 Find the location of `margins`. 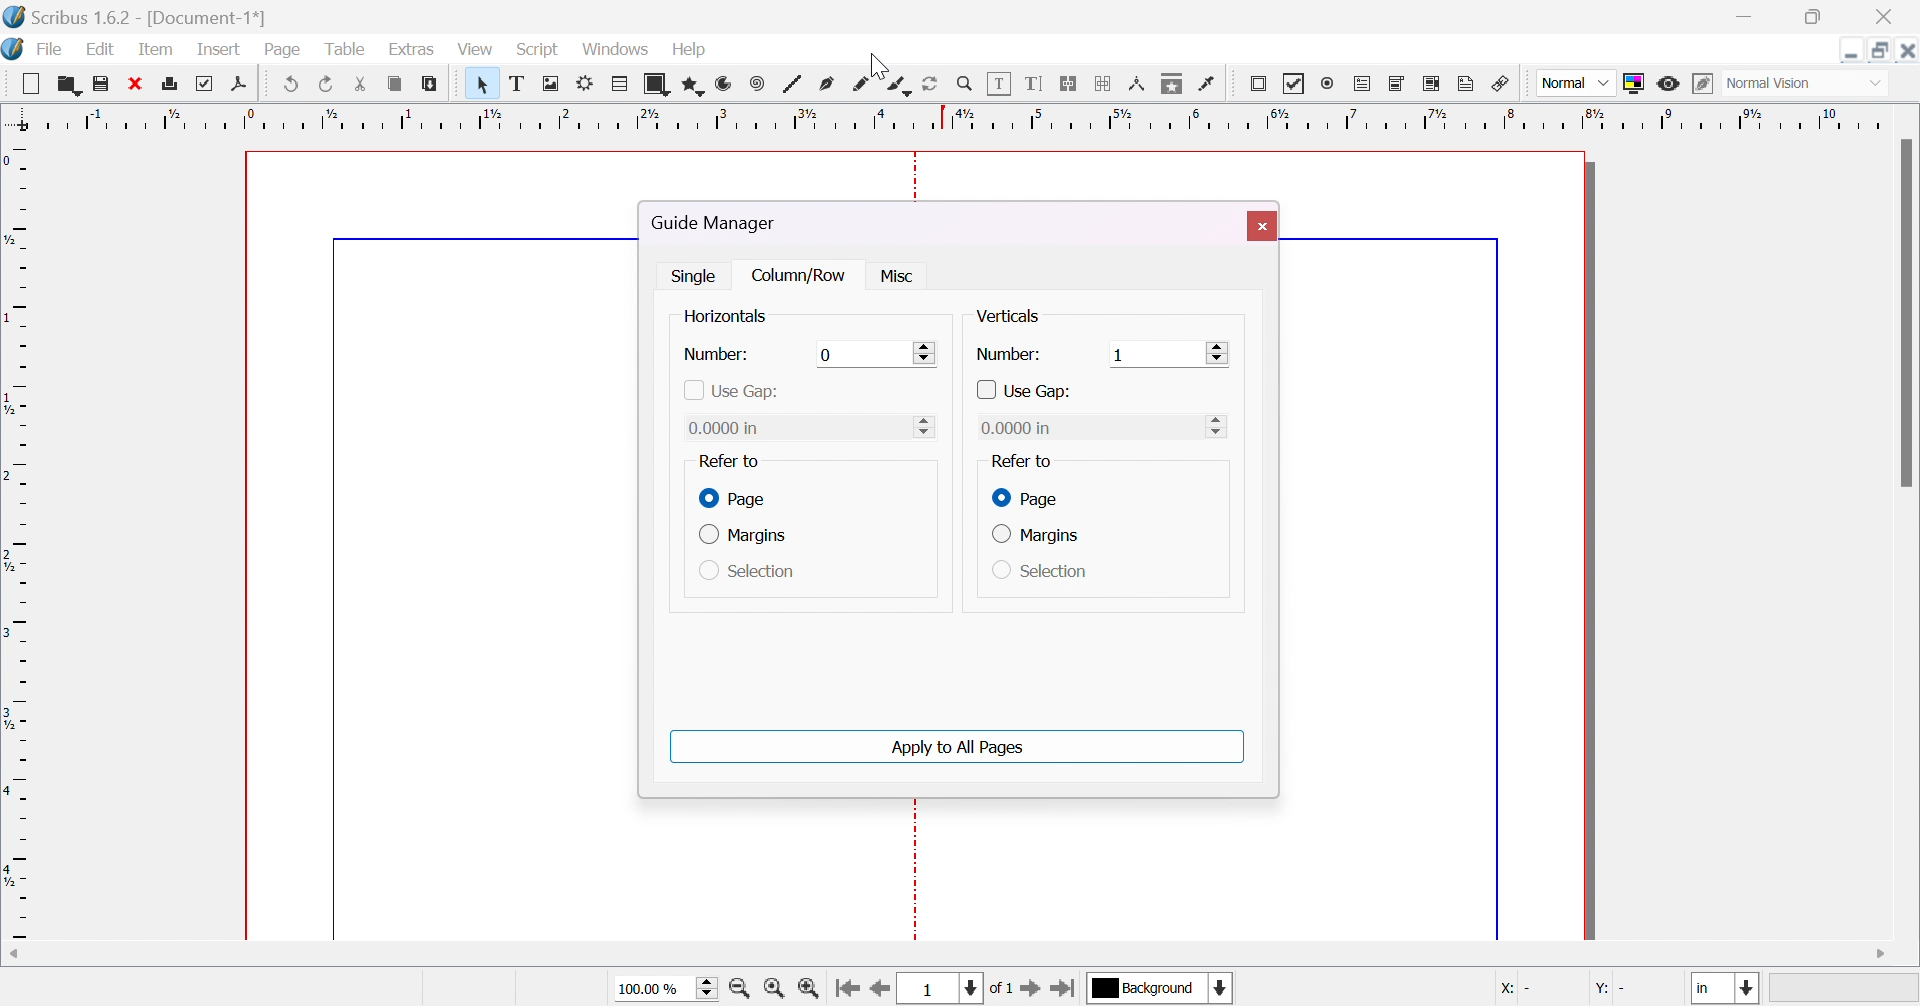

margins is located at coordinates (1036, 535).